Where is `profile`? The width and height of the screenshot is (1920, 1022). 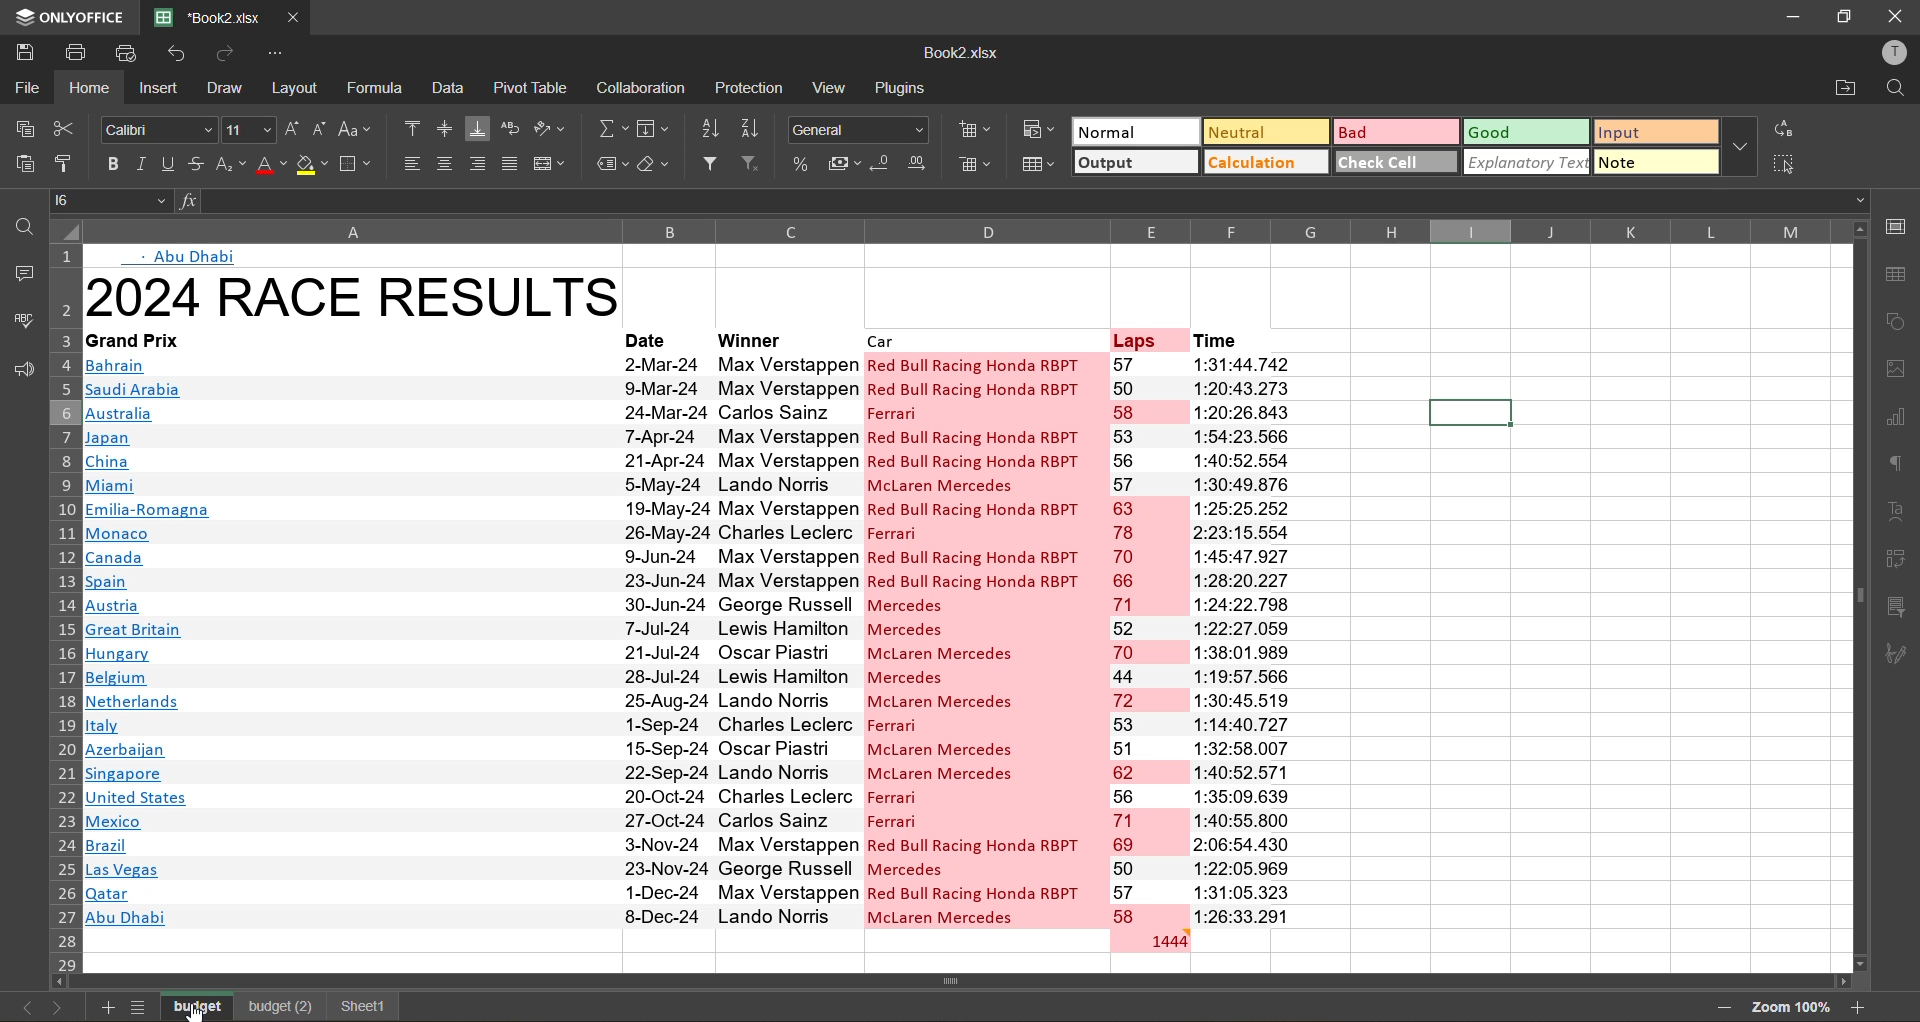 profile is located at coordinates (1890, 53).